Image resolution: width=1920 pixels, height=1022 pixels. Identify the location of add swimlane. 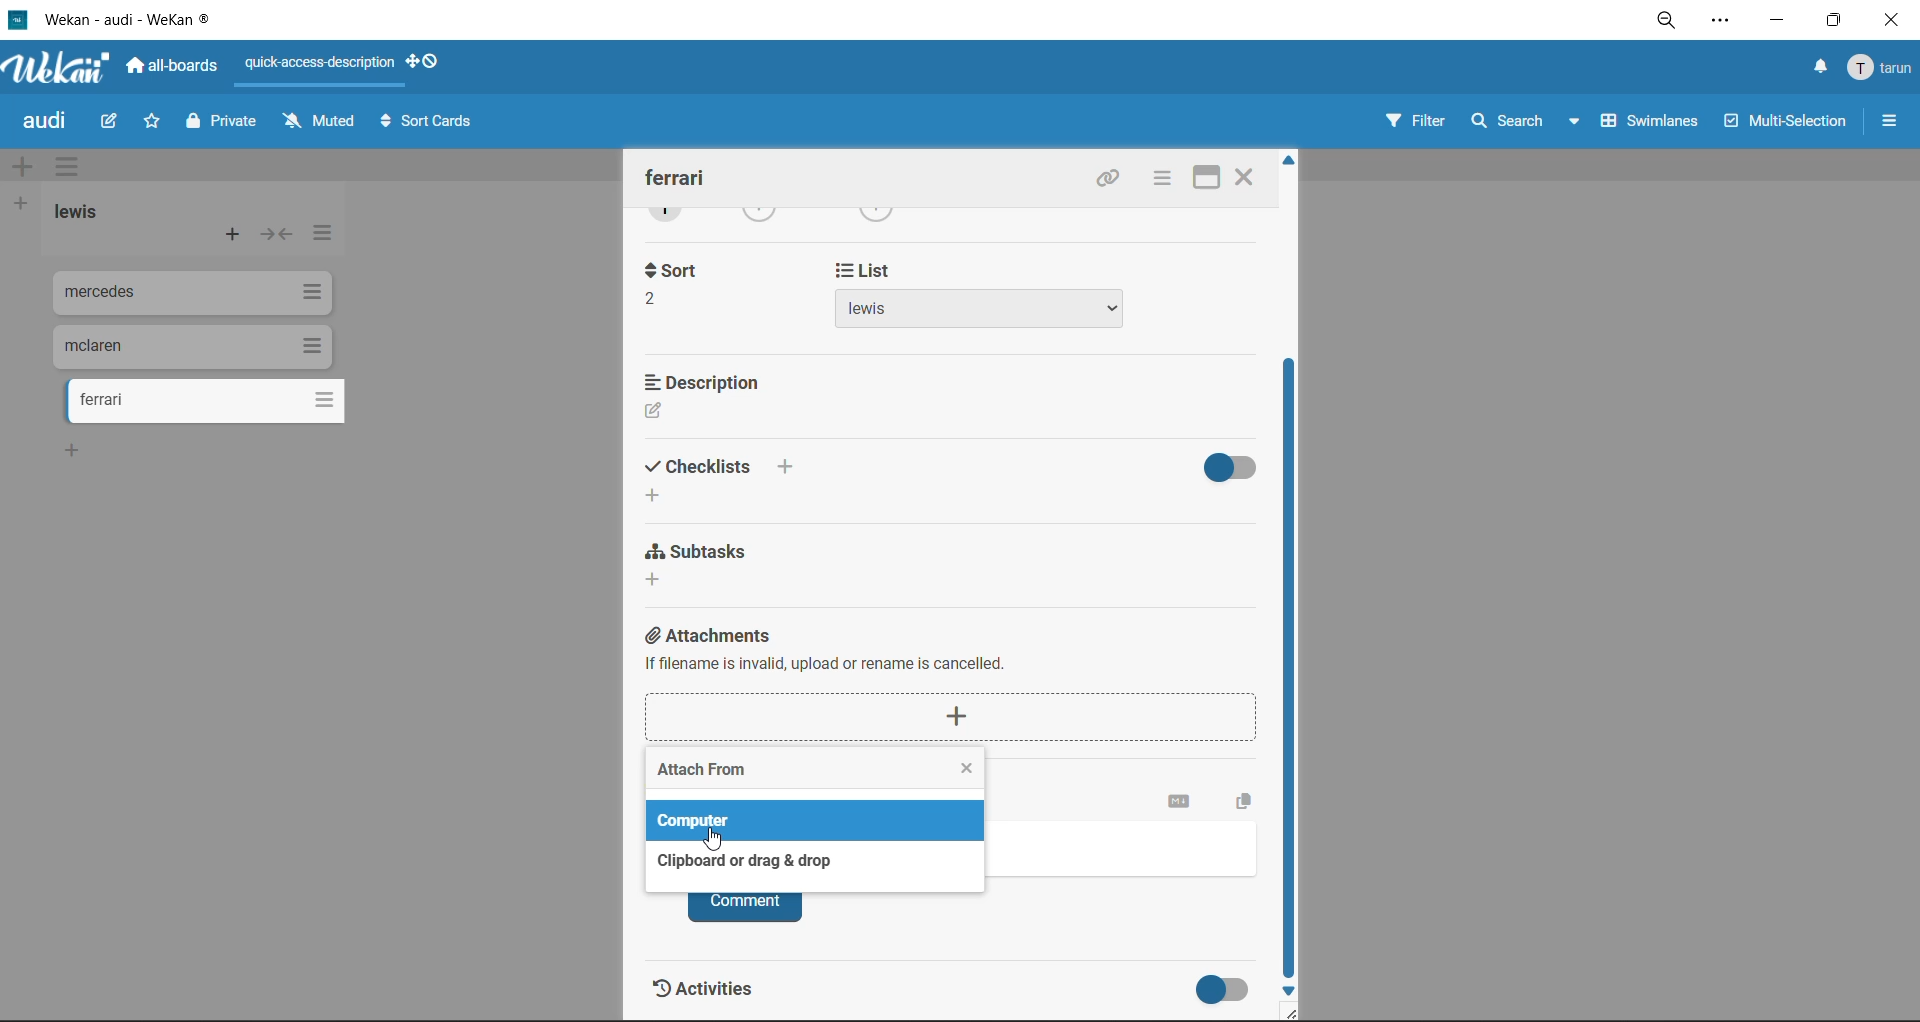
(22, 169).